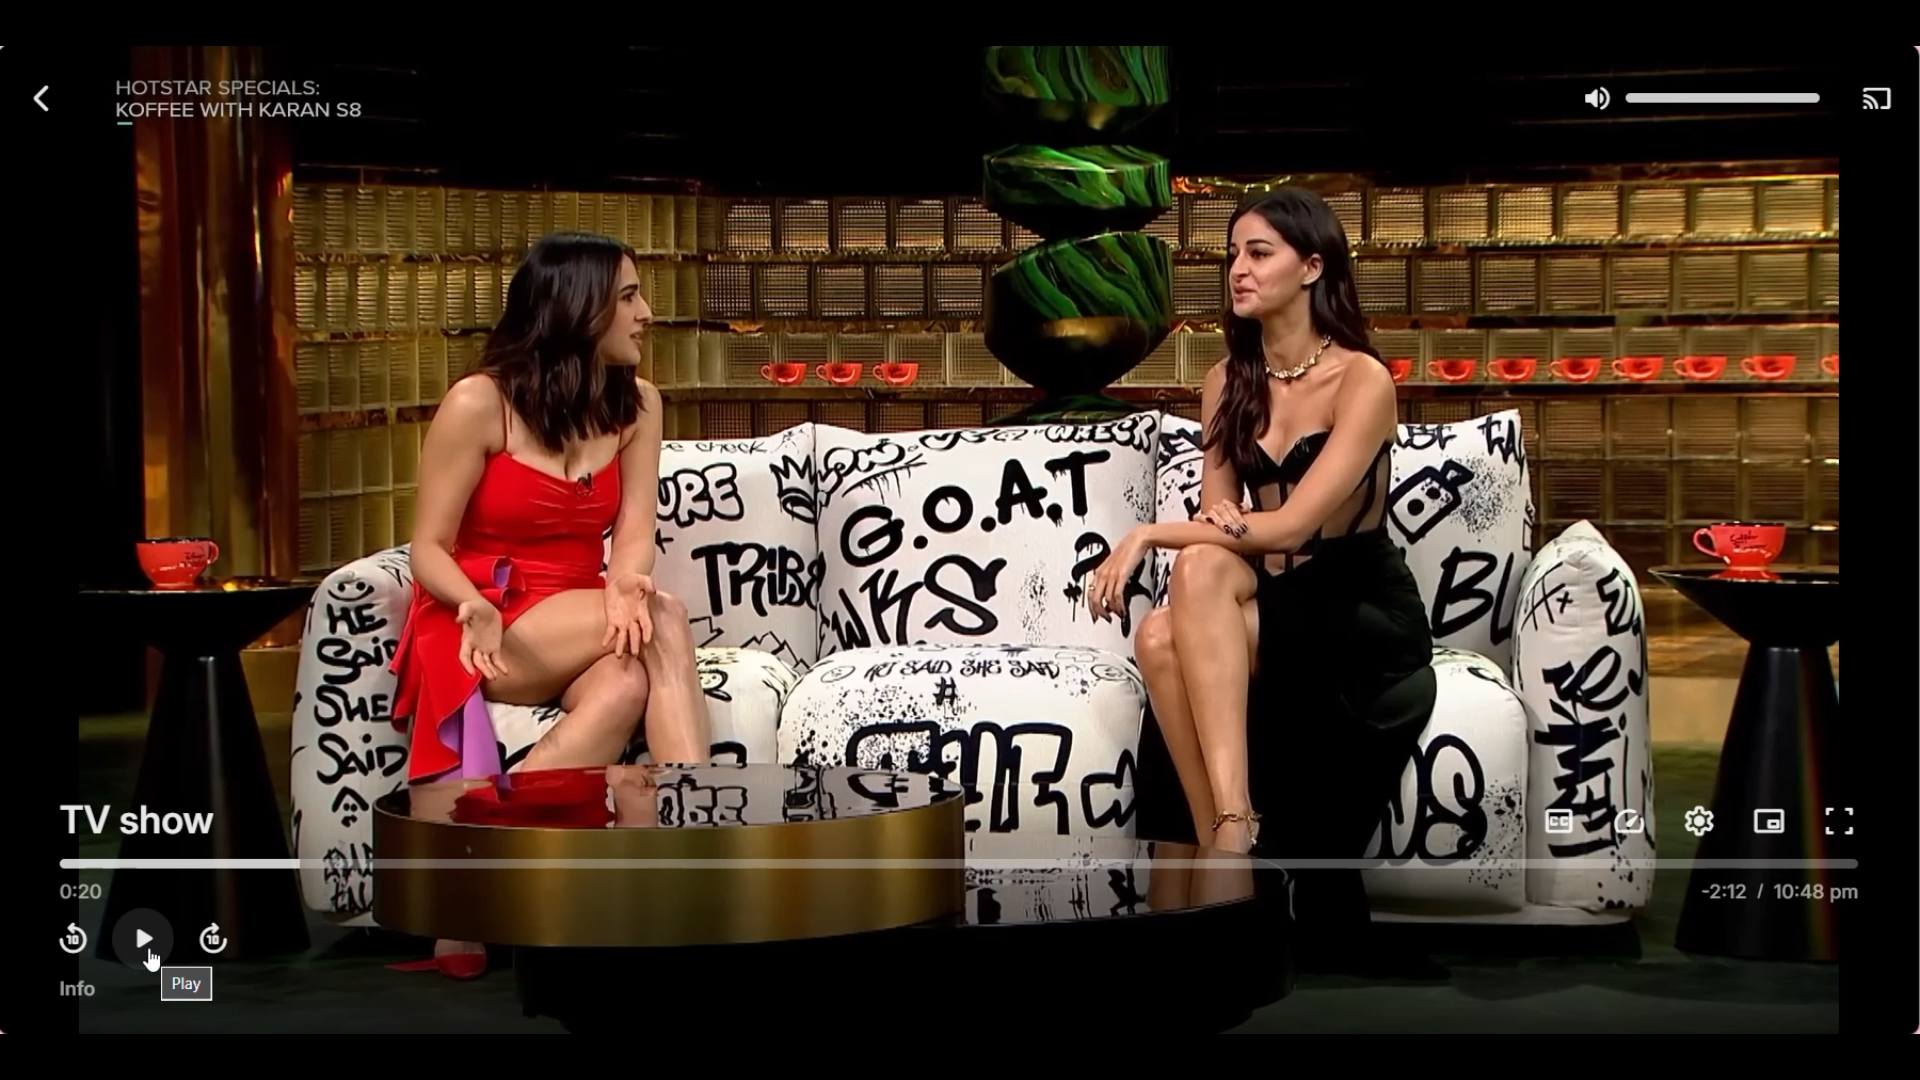  What do you see at coordinates (78, 989) in the screenshot?
I see `Click to see video information ` at bounding box center [78, 989].